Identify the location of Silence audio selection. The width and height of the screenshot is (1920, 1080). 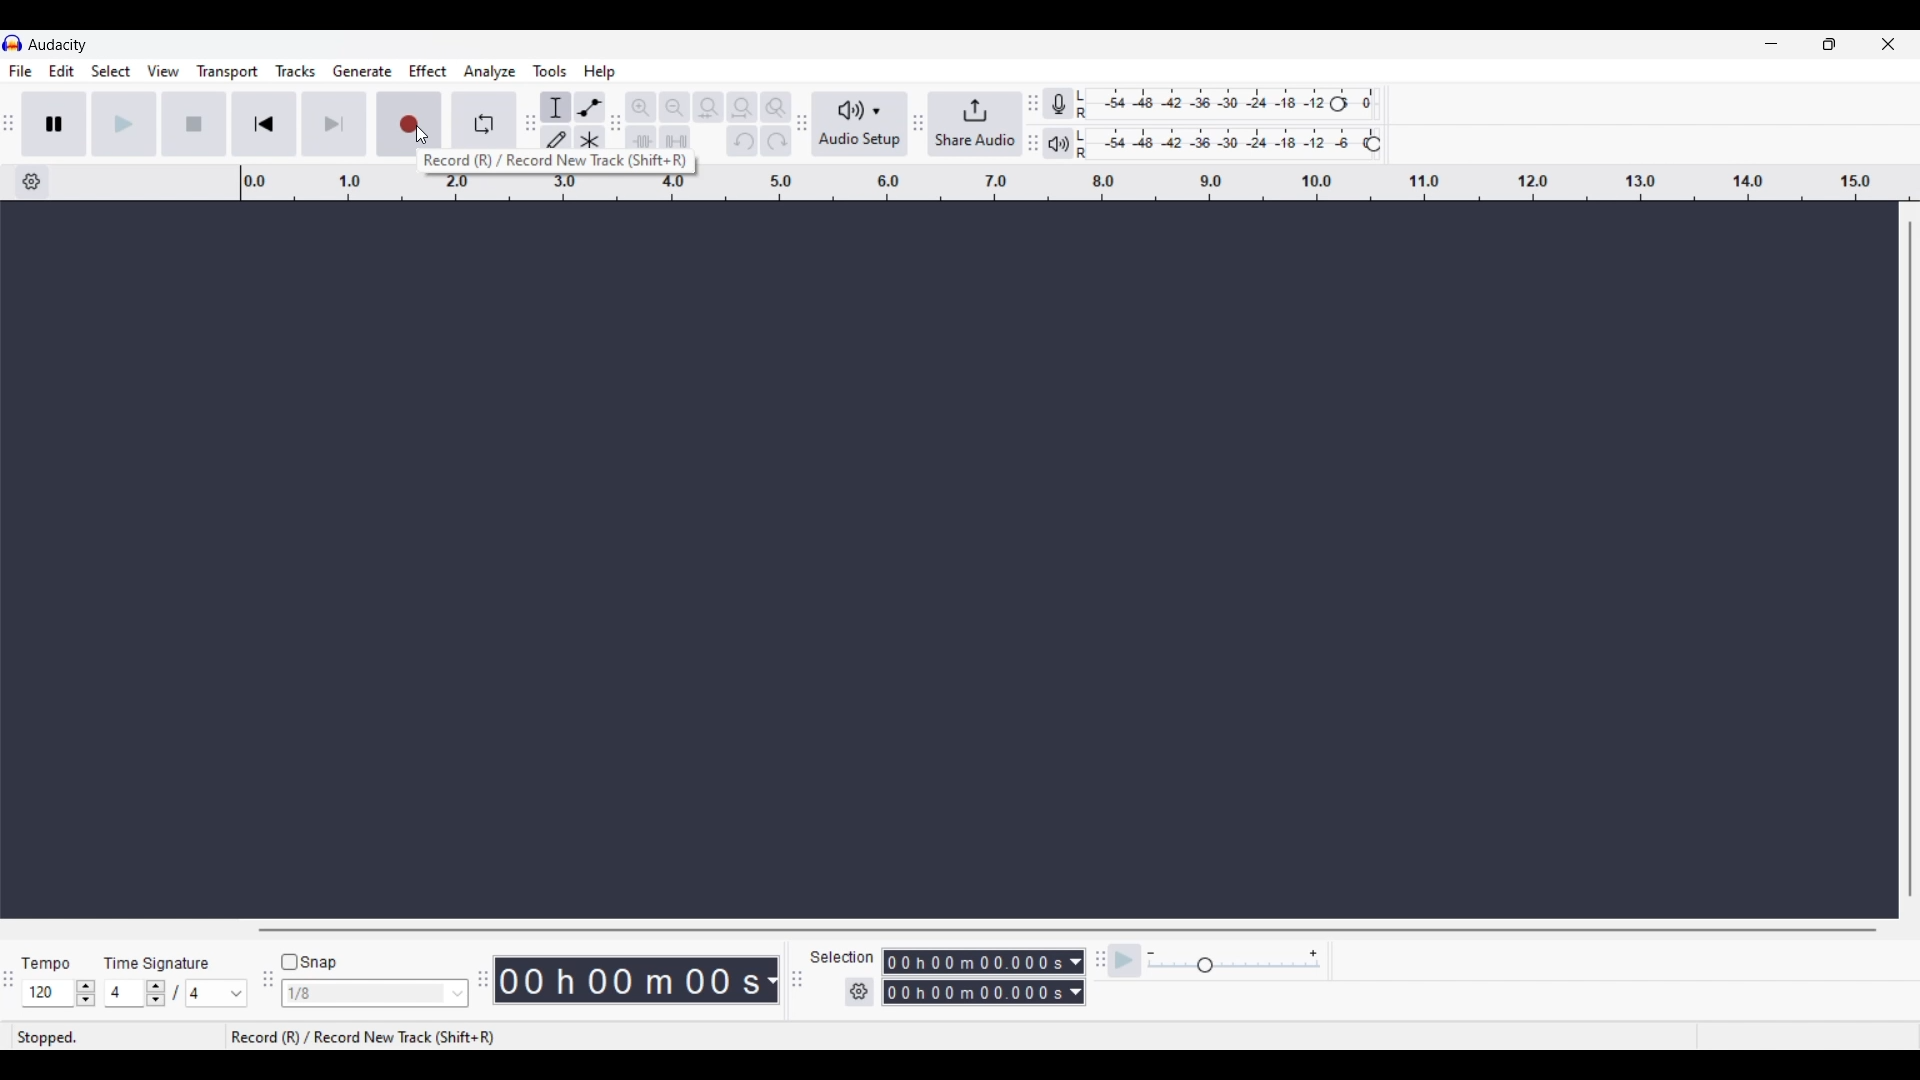
(675, 141).